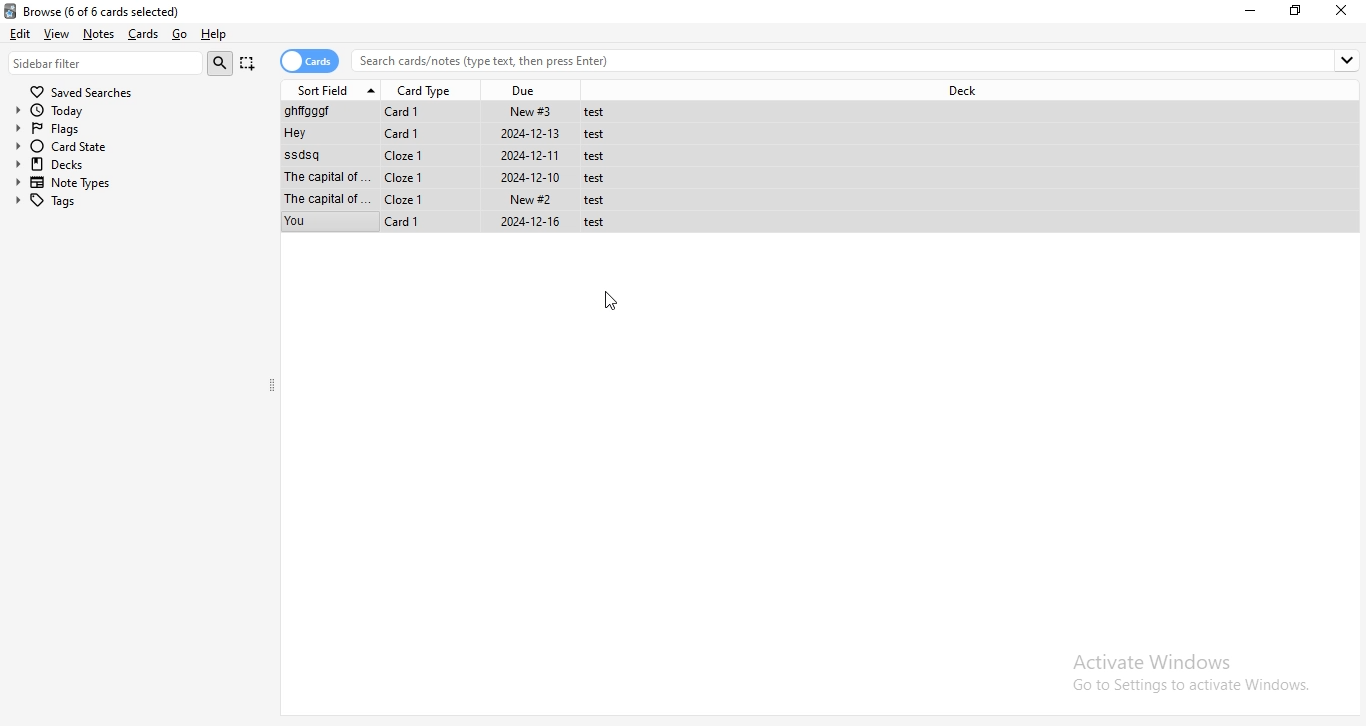 The height and width of the screenshot is (726, 1366). I want to click on minimize, so click(1252, 10).